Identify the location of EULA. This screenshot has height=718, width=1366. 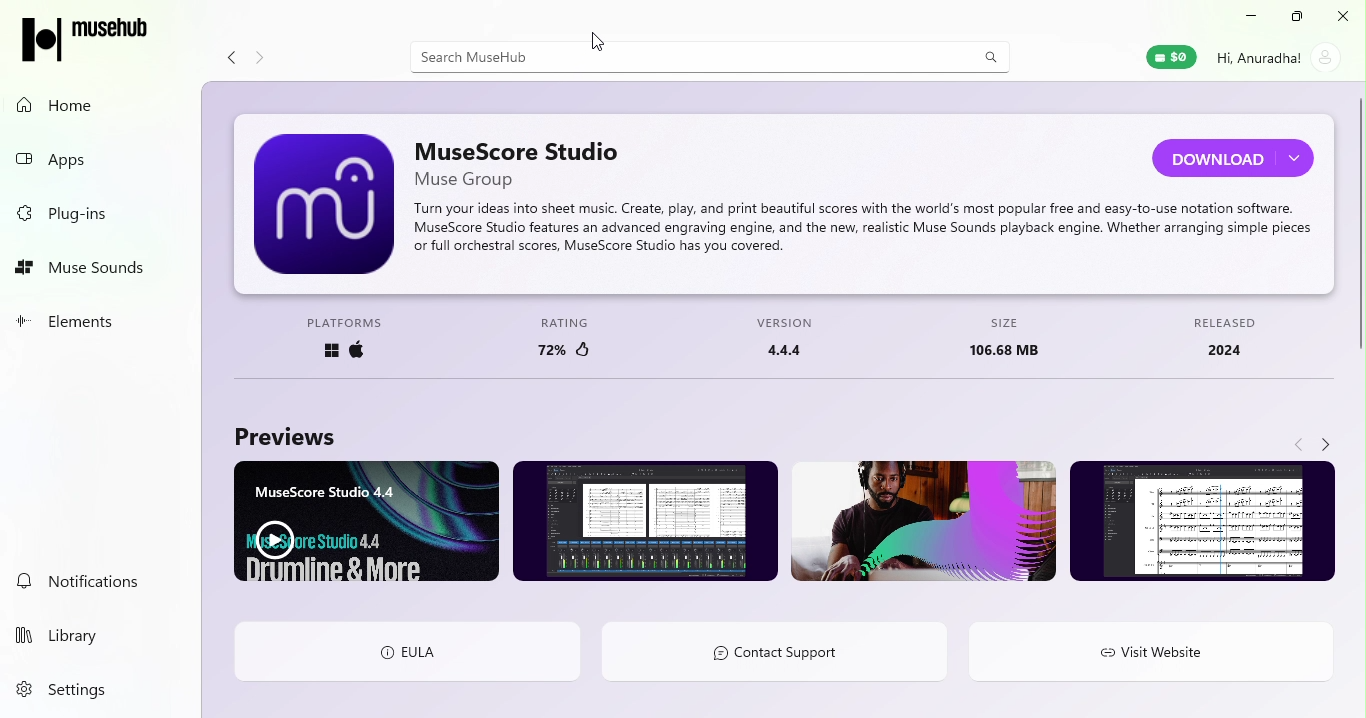
(404, 649).